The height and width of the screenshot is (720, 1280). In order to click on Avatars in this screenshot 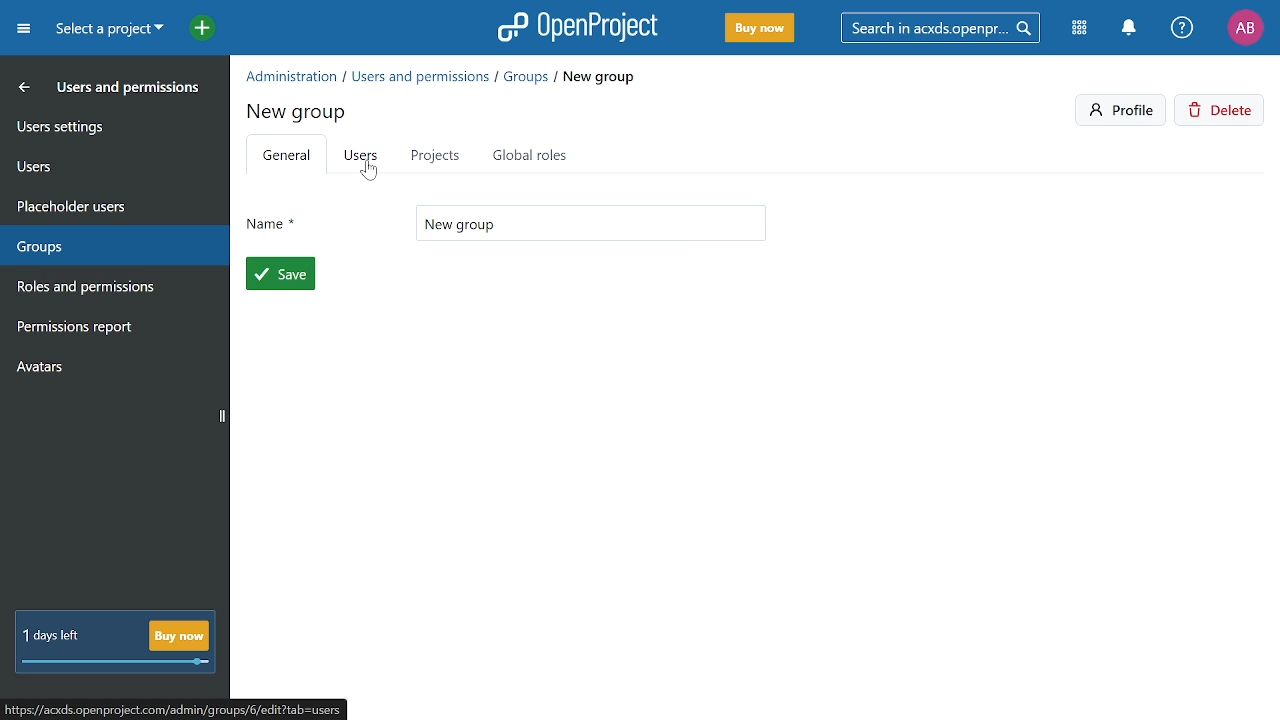, I will do `click(111, 371)`.